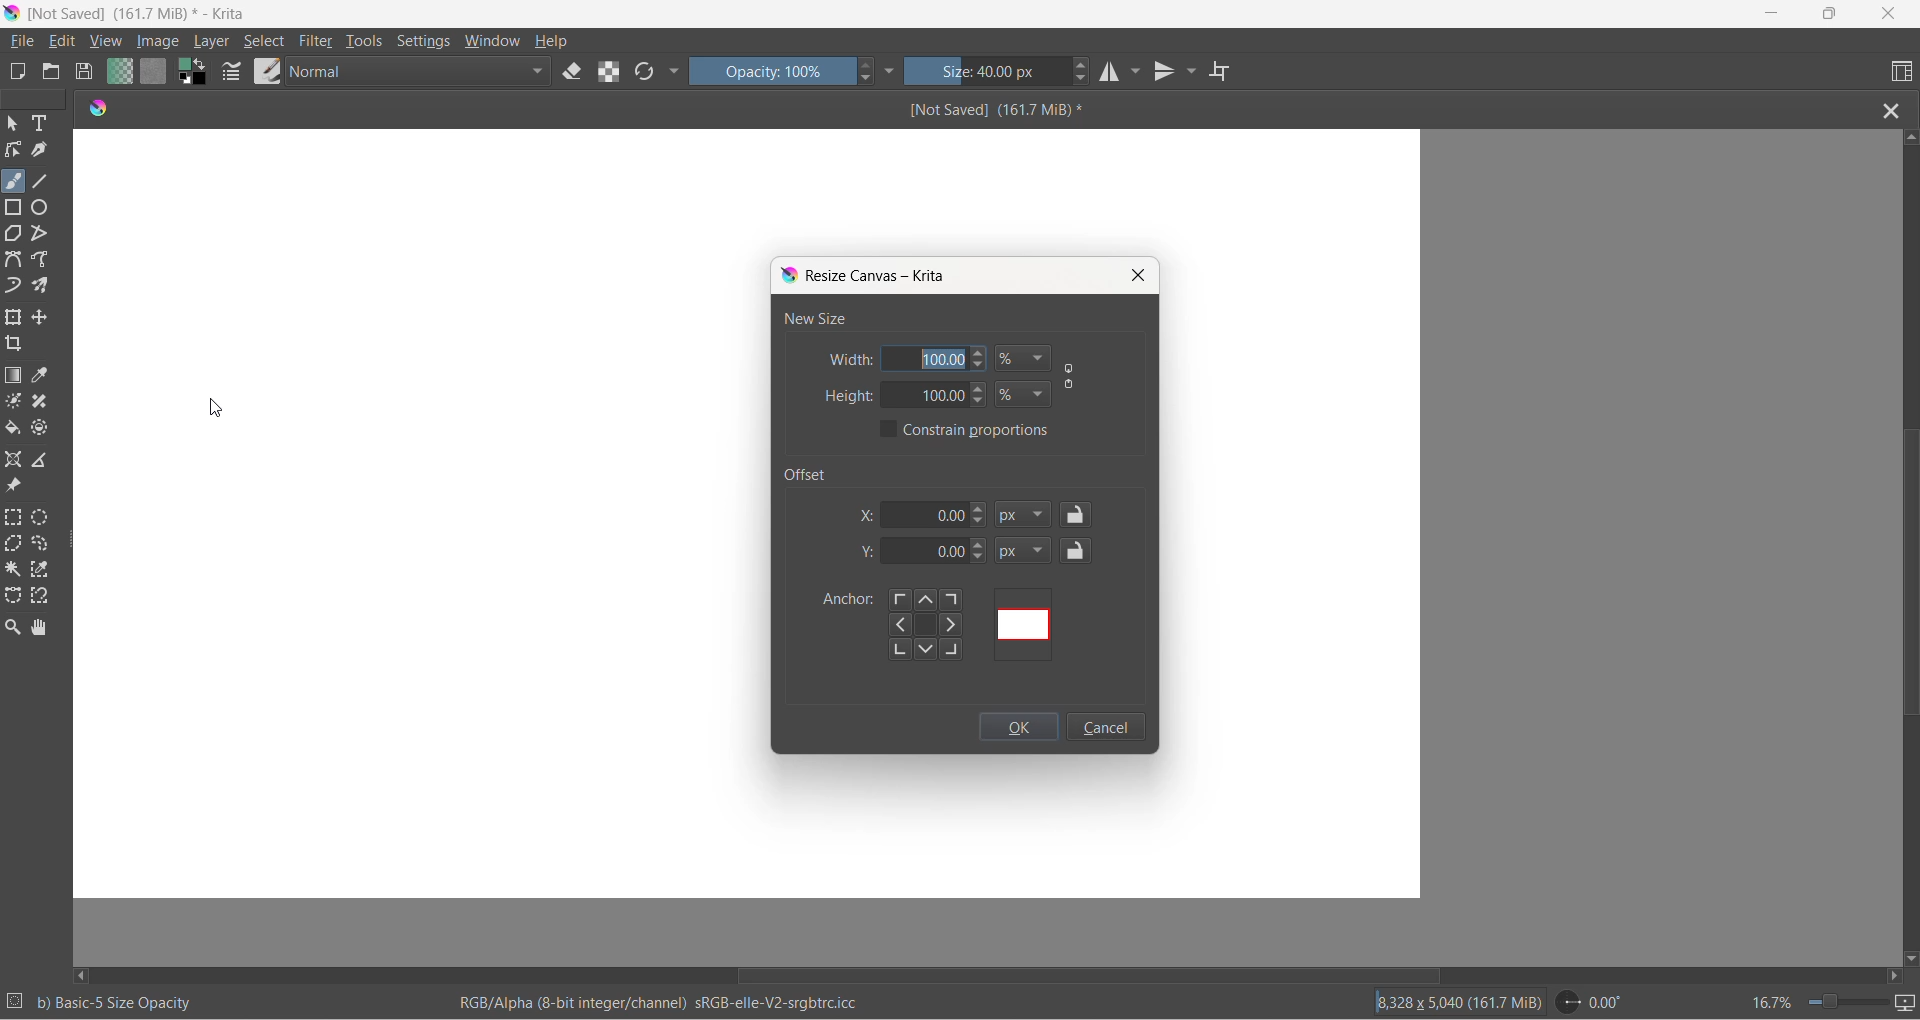 The image size is (1920, 1020). I want to click on decrement height, so click(982, 405).